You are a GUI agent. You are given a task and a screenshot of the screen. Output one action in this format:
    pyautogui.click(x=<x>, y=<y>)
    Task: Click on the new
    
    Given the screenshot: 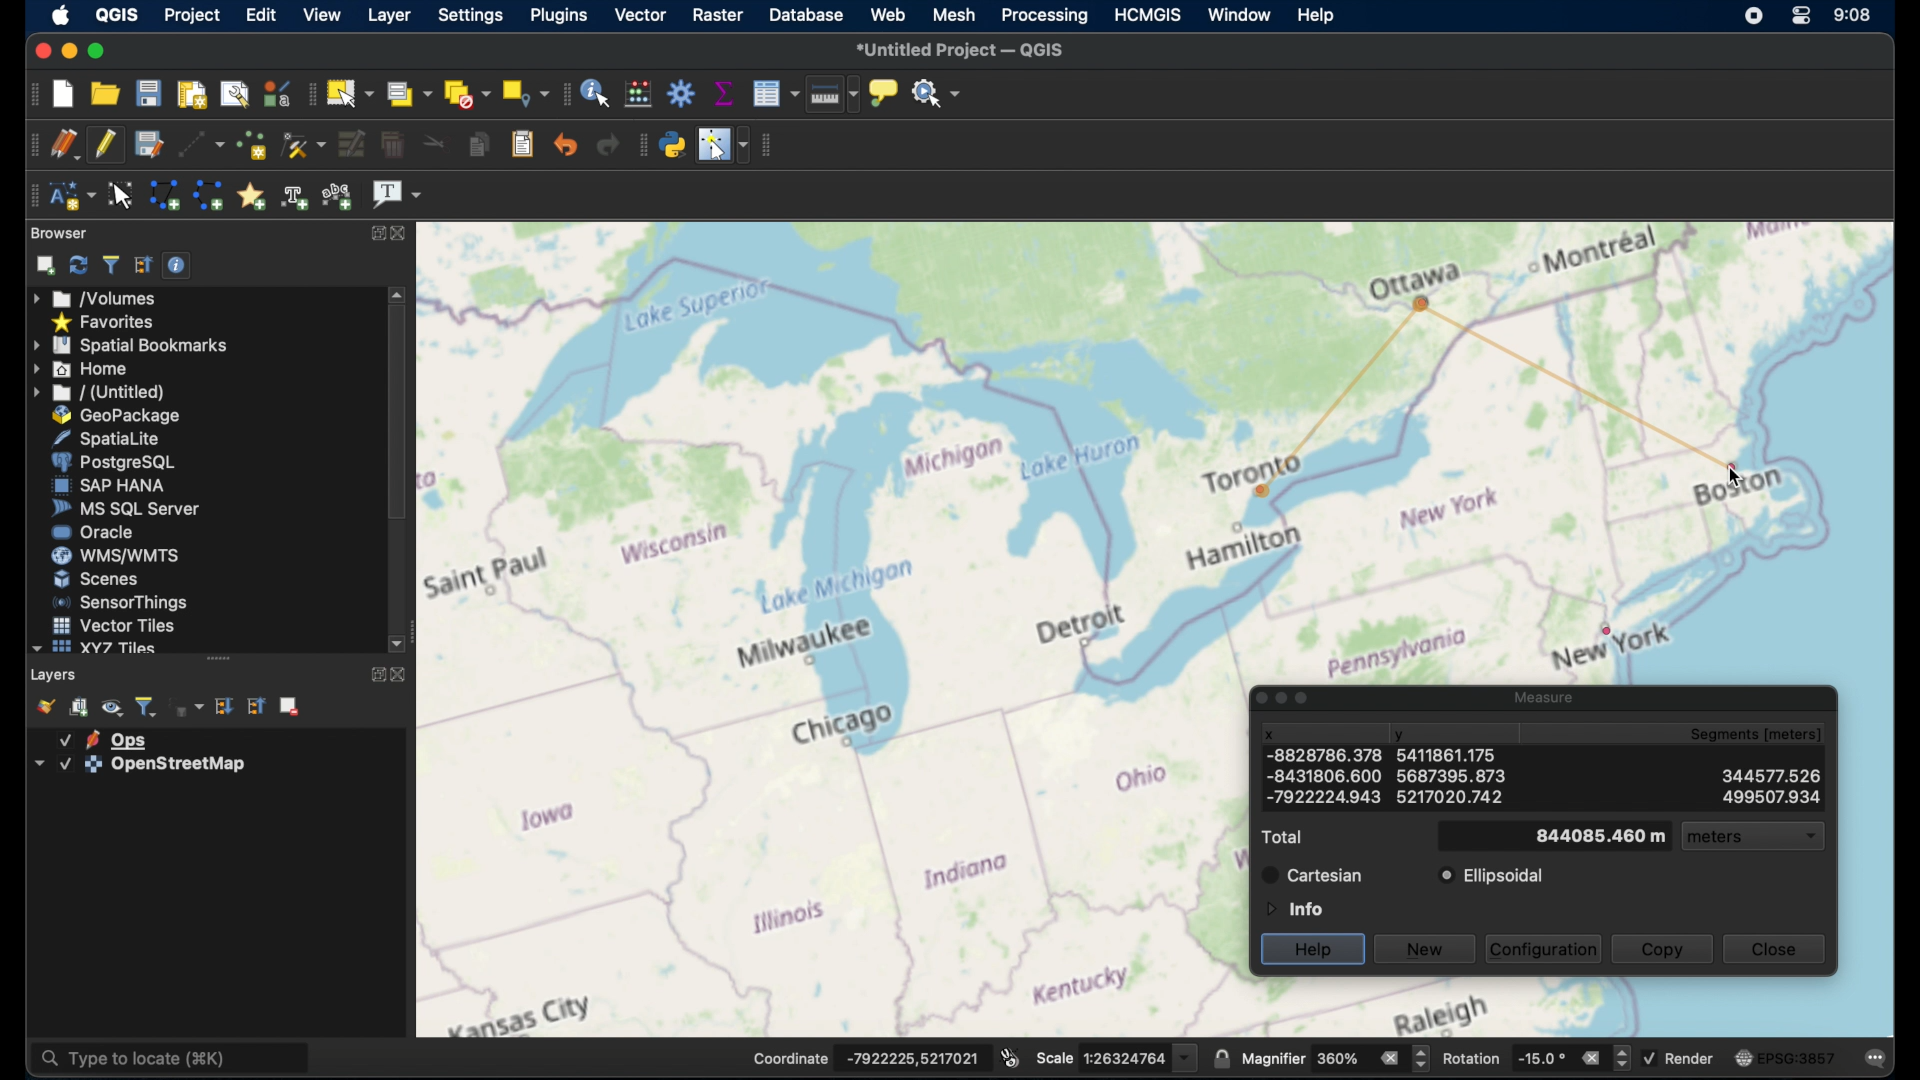 What is the action you would take?
    pyautogui.click(x=1427, y=947)
    